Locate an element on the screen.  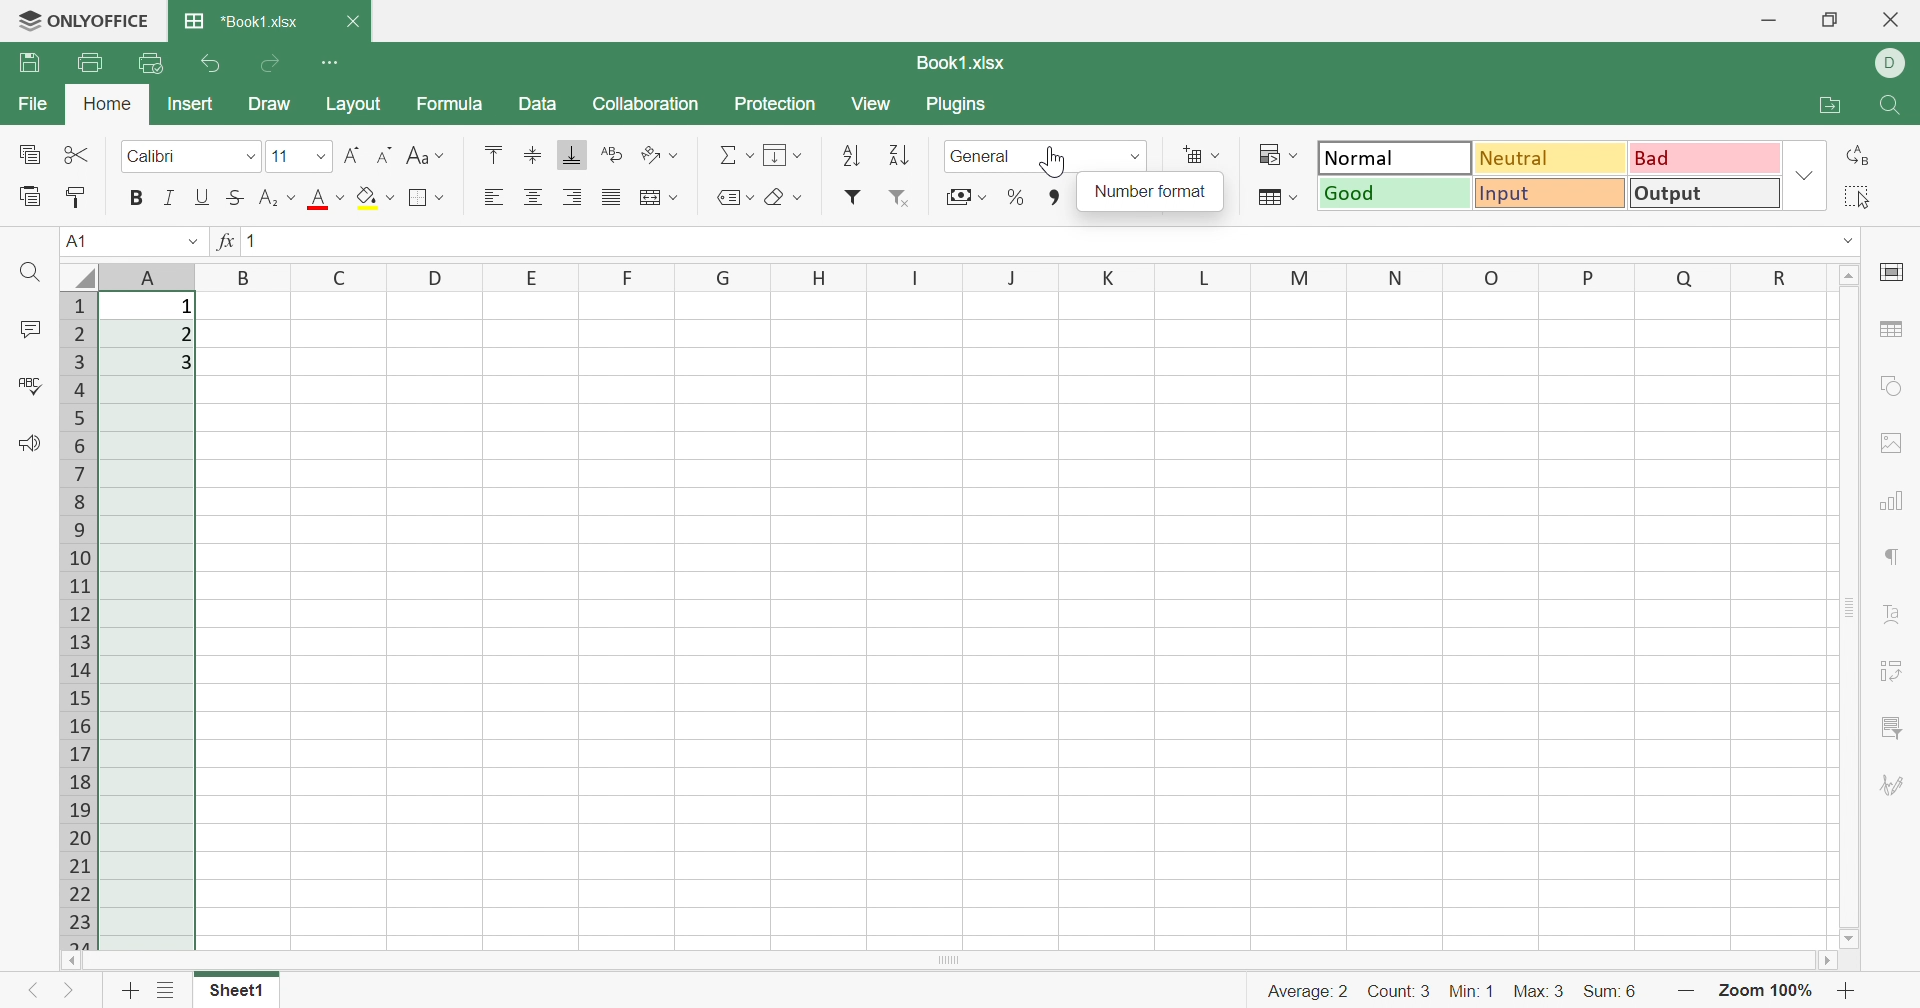
Summation is located at coordinates (735, 153).